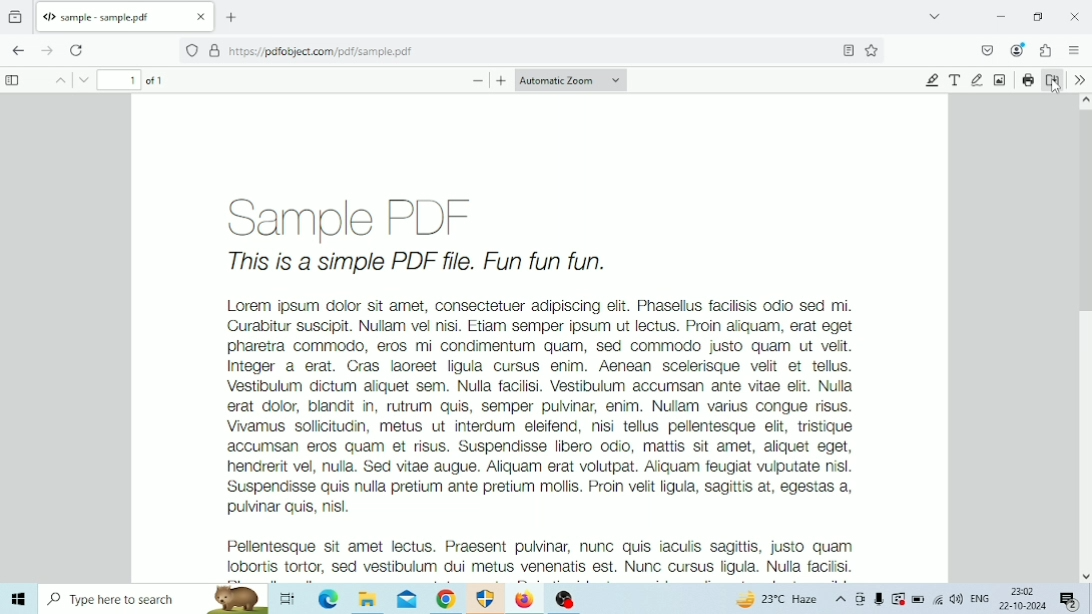 The width and height of the screenshot is (1092, 614). Describe the element at coordinates (841, 599) in the screenshot. I see `Show hidden icons` at that location.